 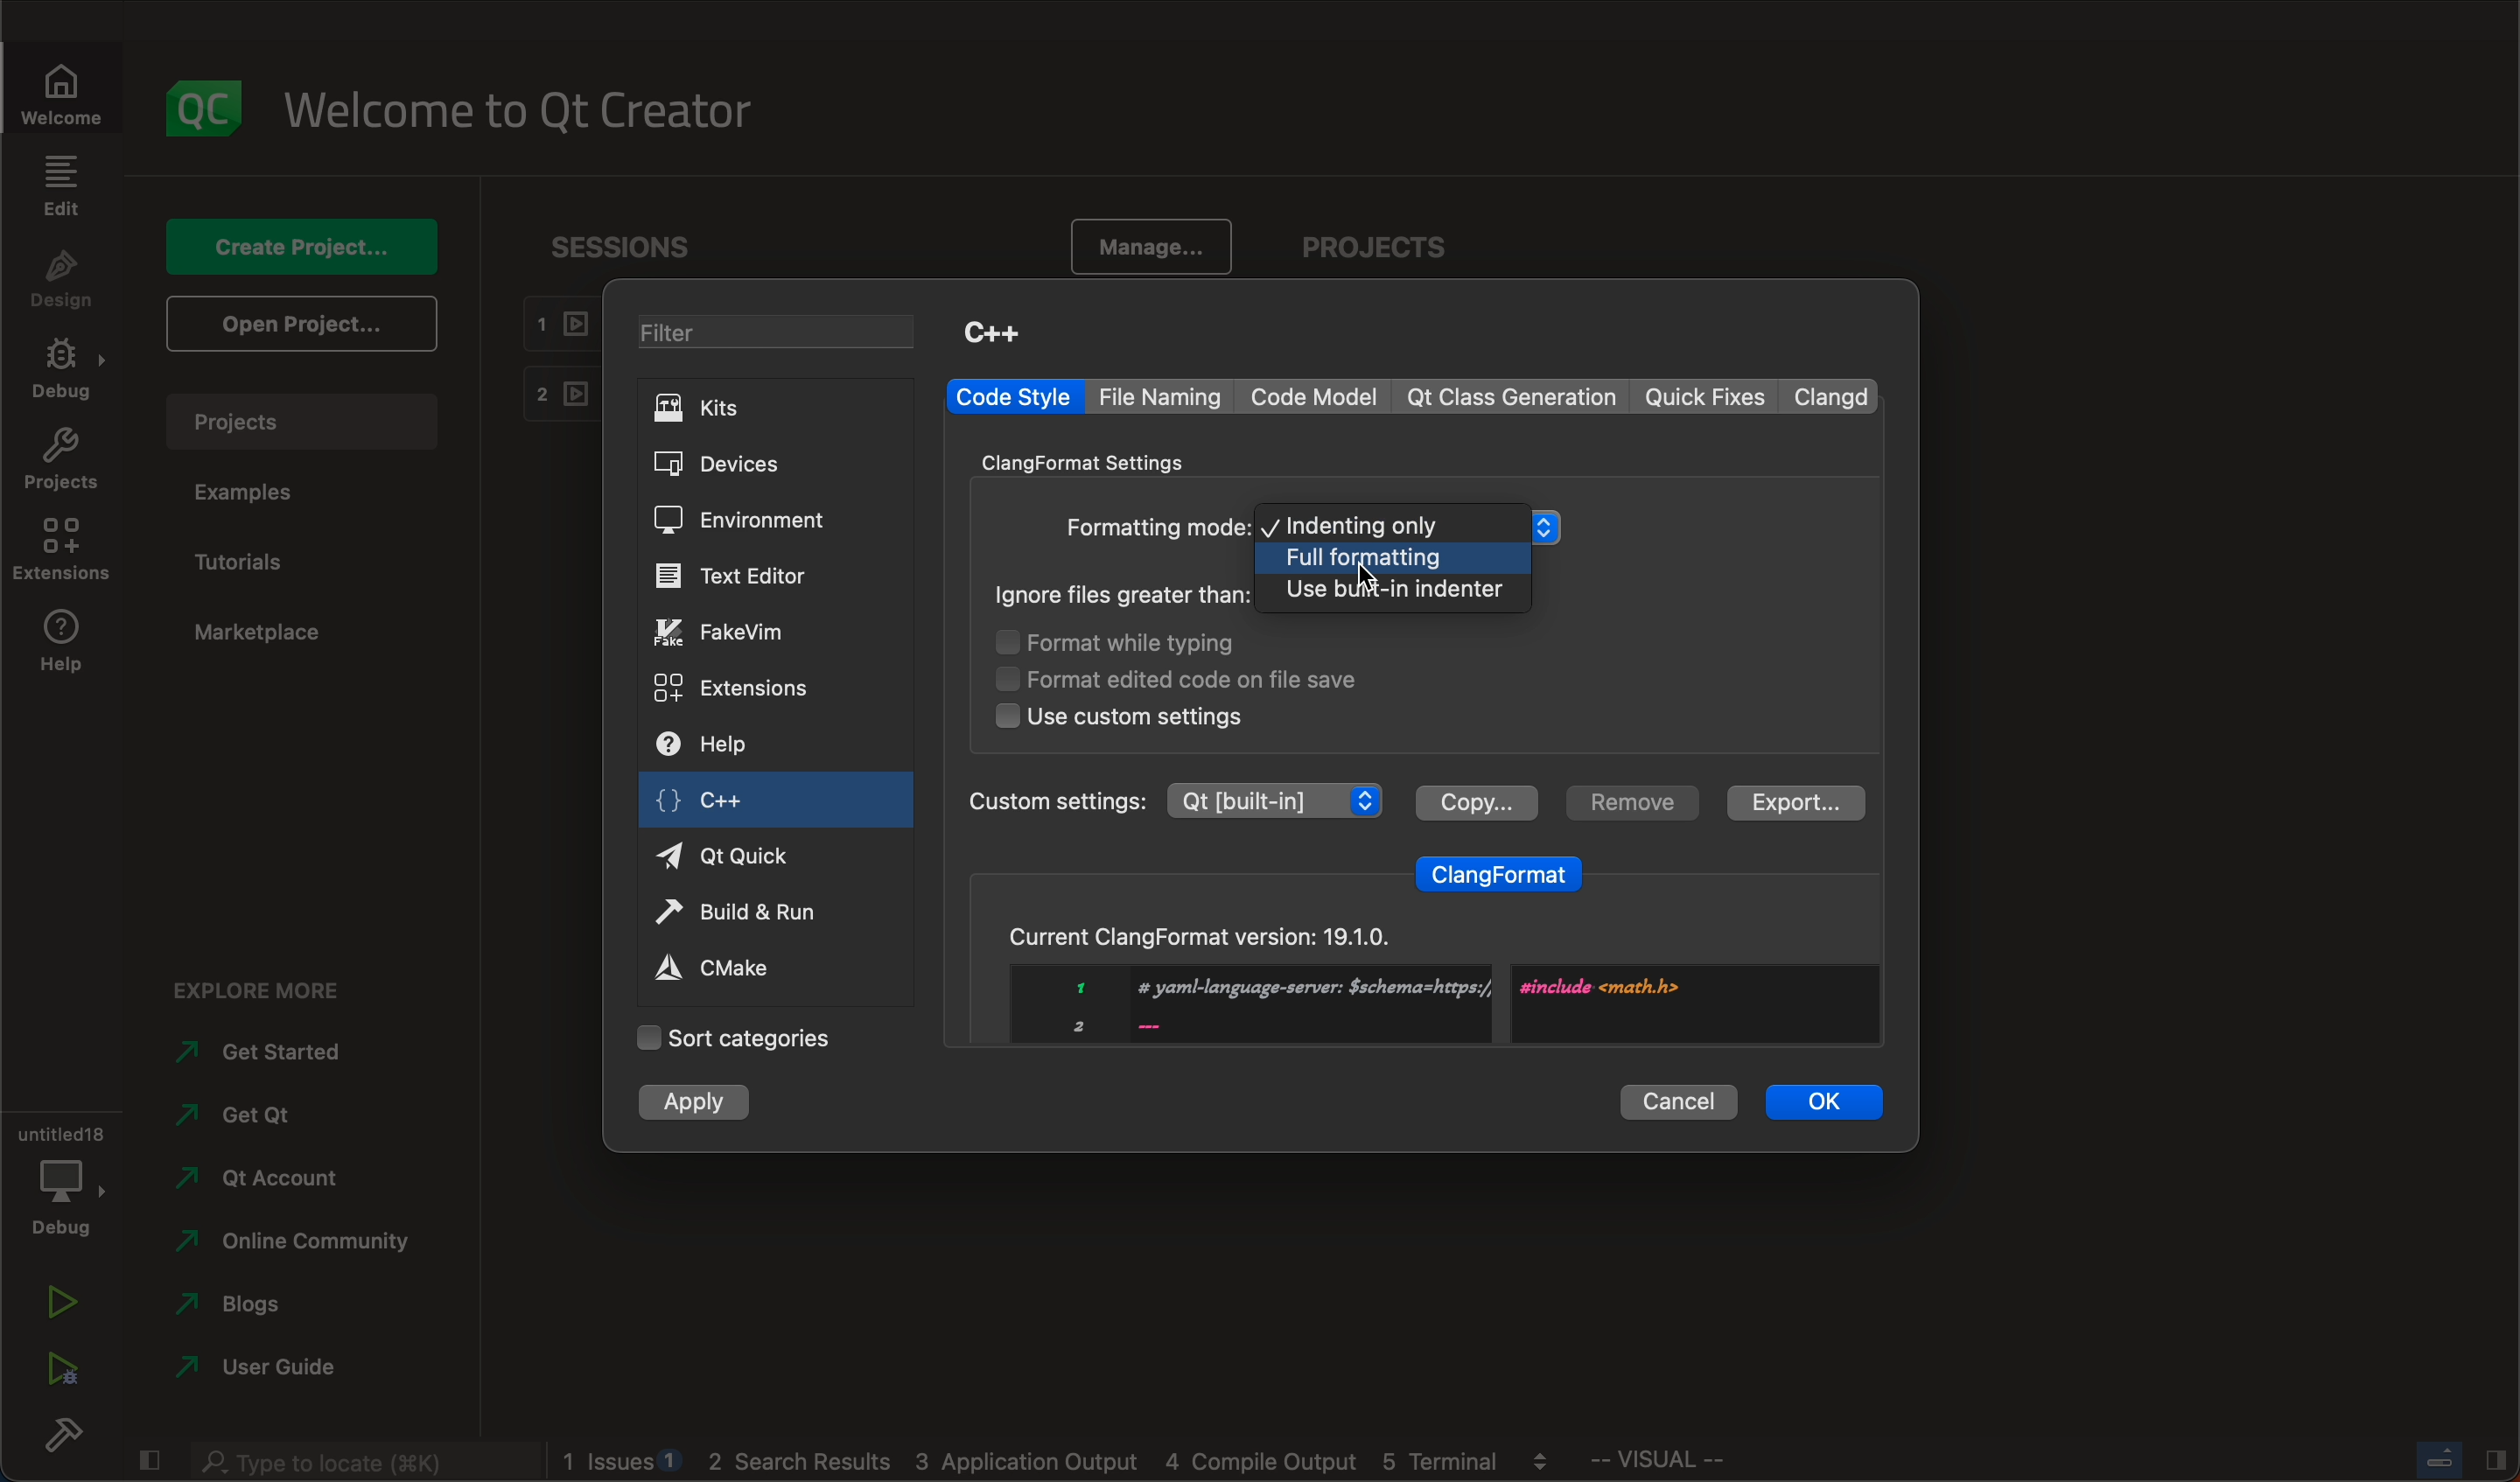 I want to click on current format version, so click(x=1418, y=973).